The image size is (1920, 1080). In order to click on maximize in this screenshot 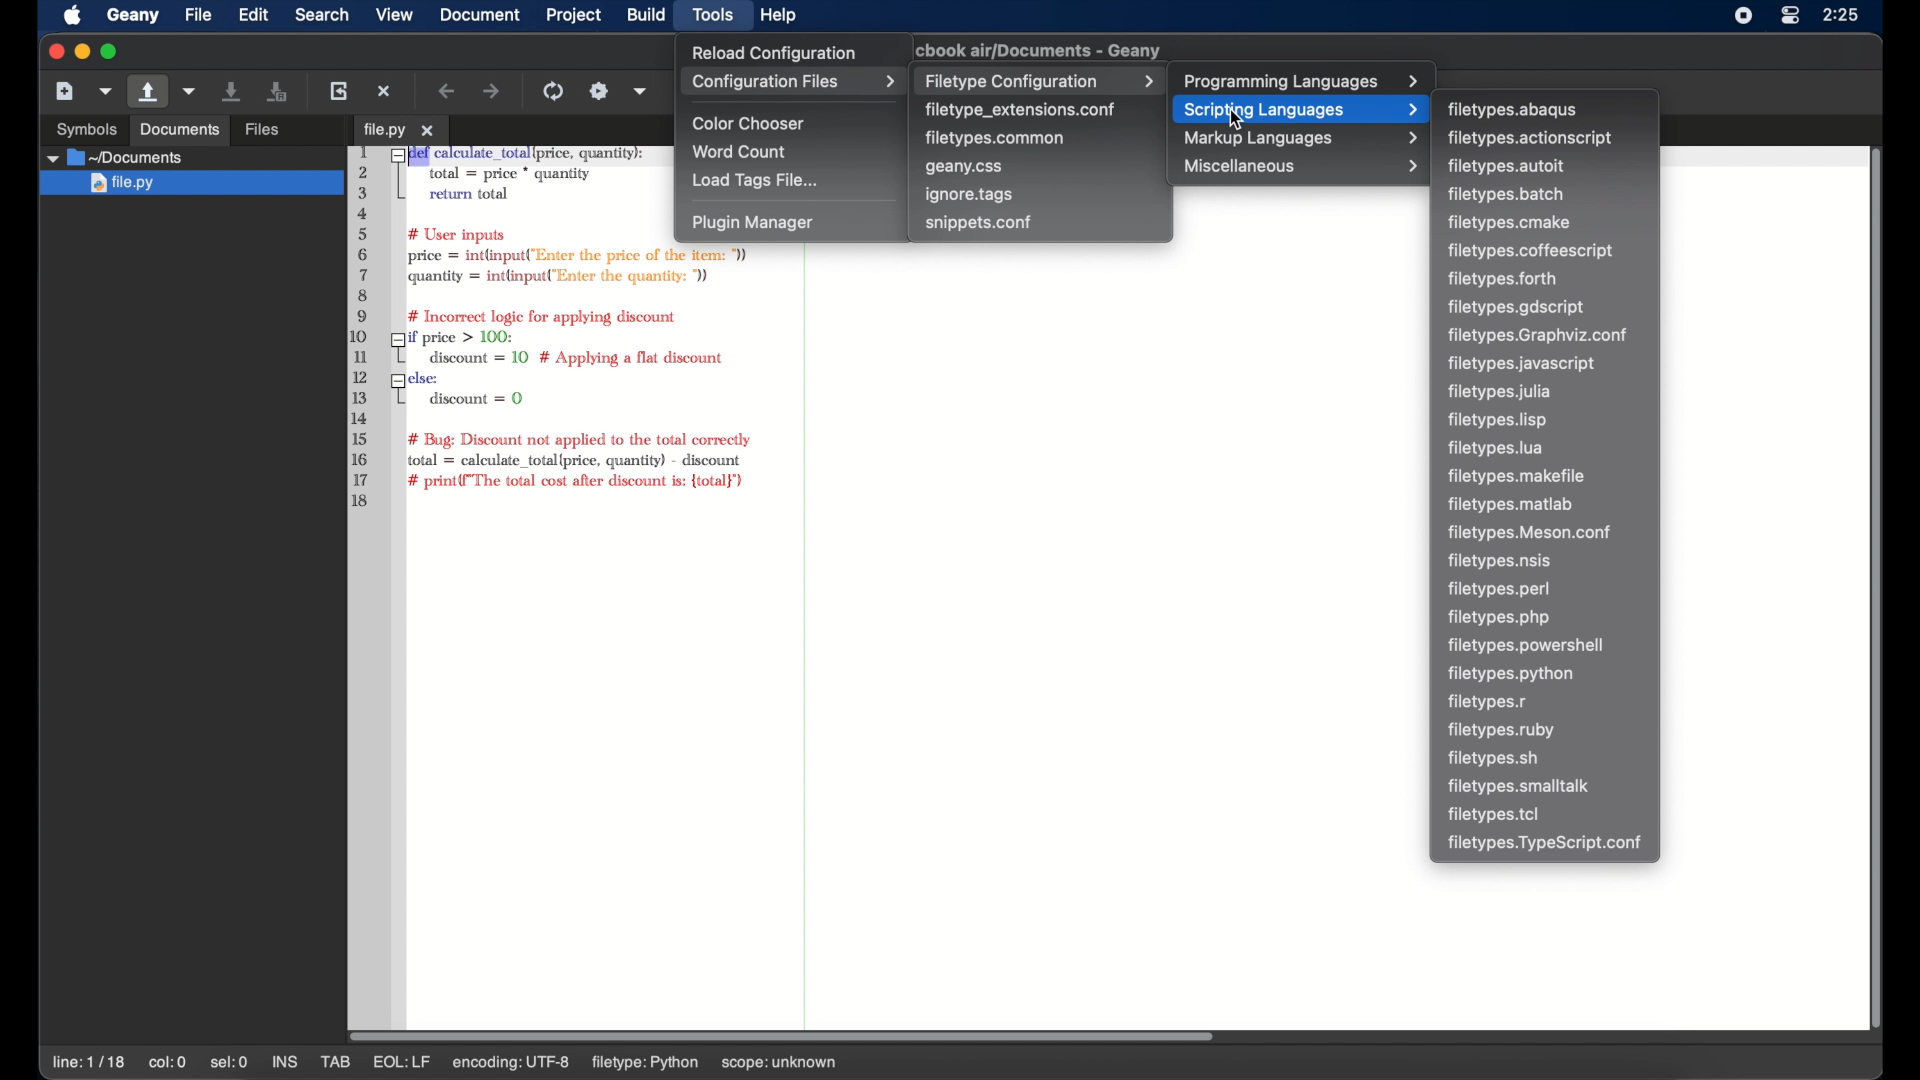, I will do `click(110, 52)`.